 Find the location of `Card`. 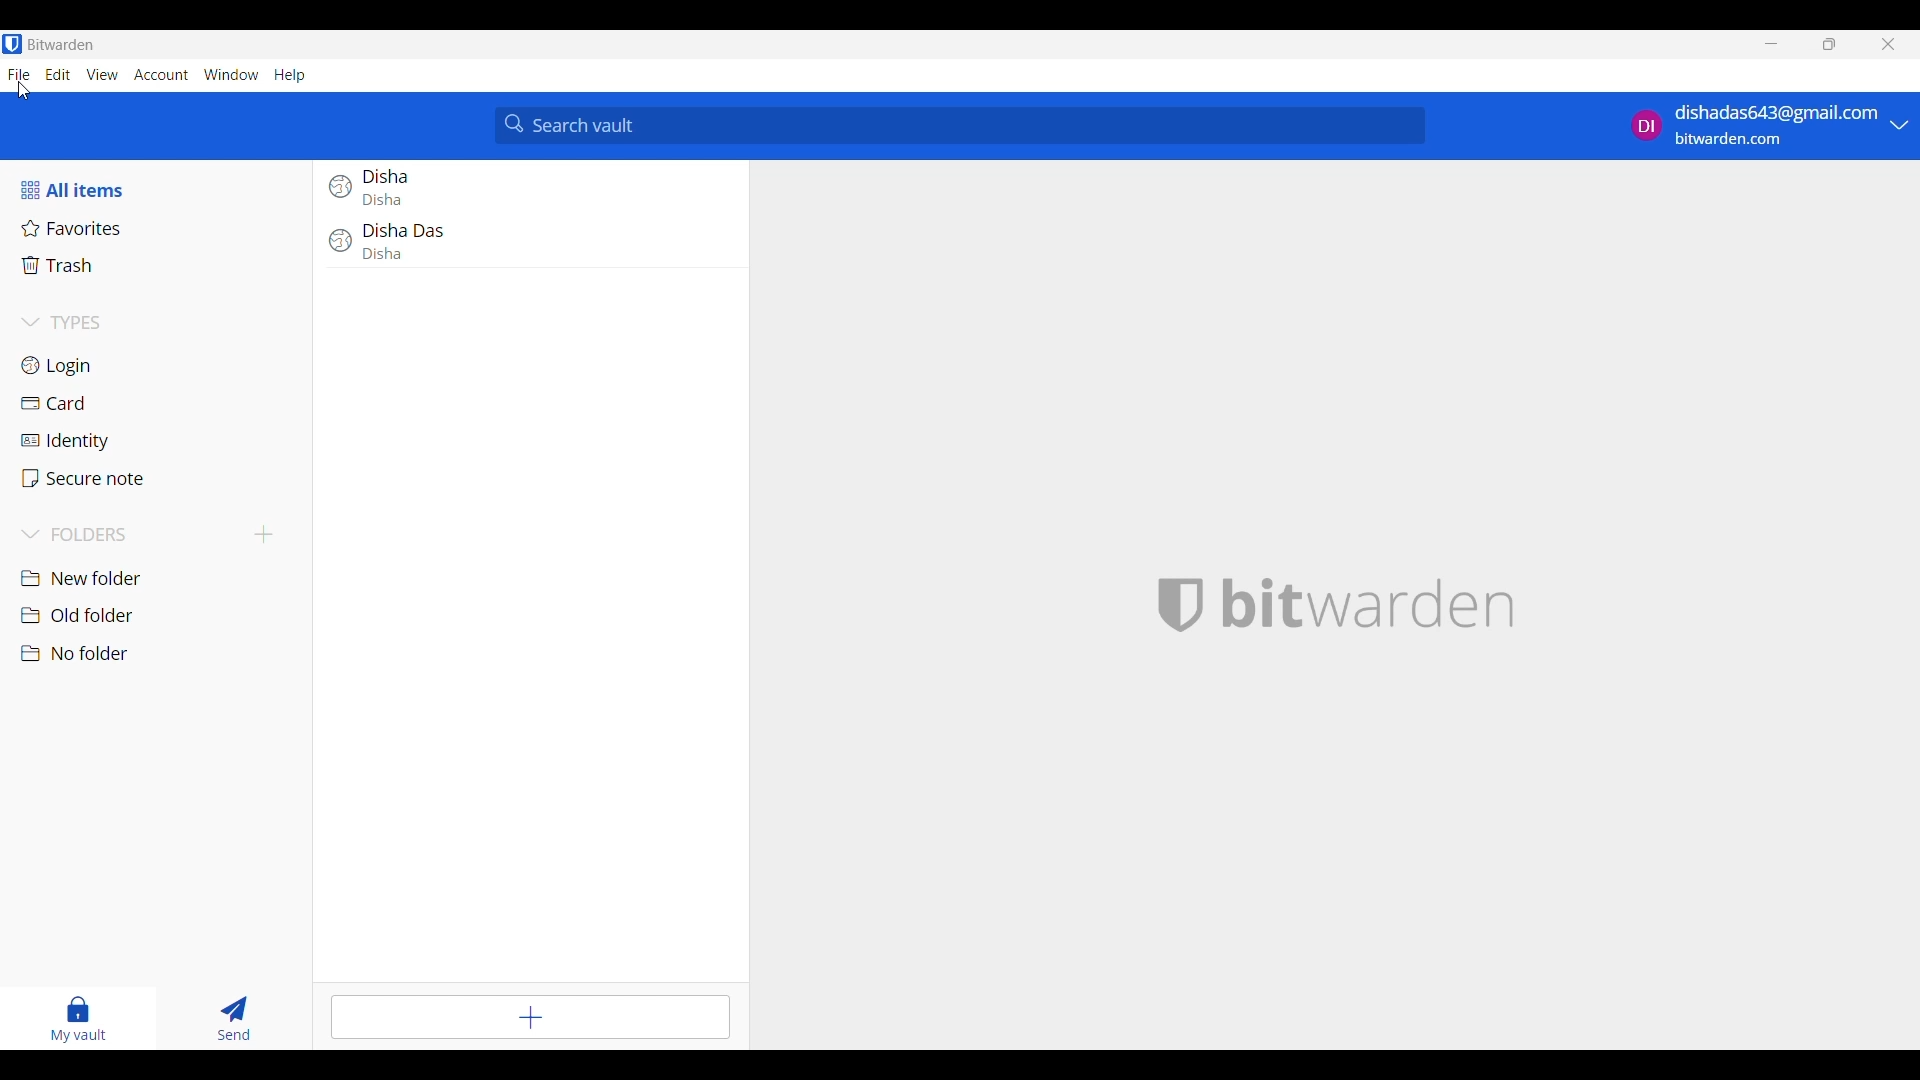

Card is located at coordinates (160, 405).